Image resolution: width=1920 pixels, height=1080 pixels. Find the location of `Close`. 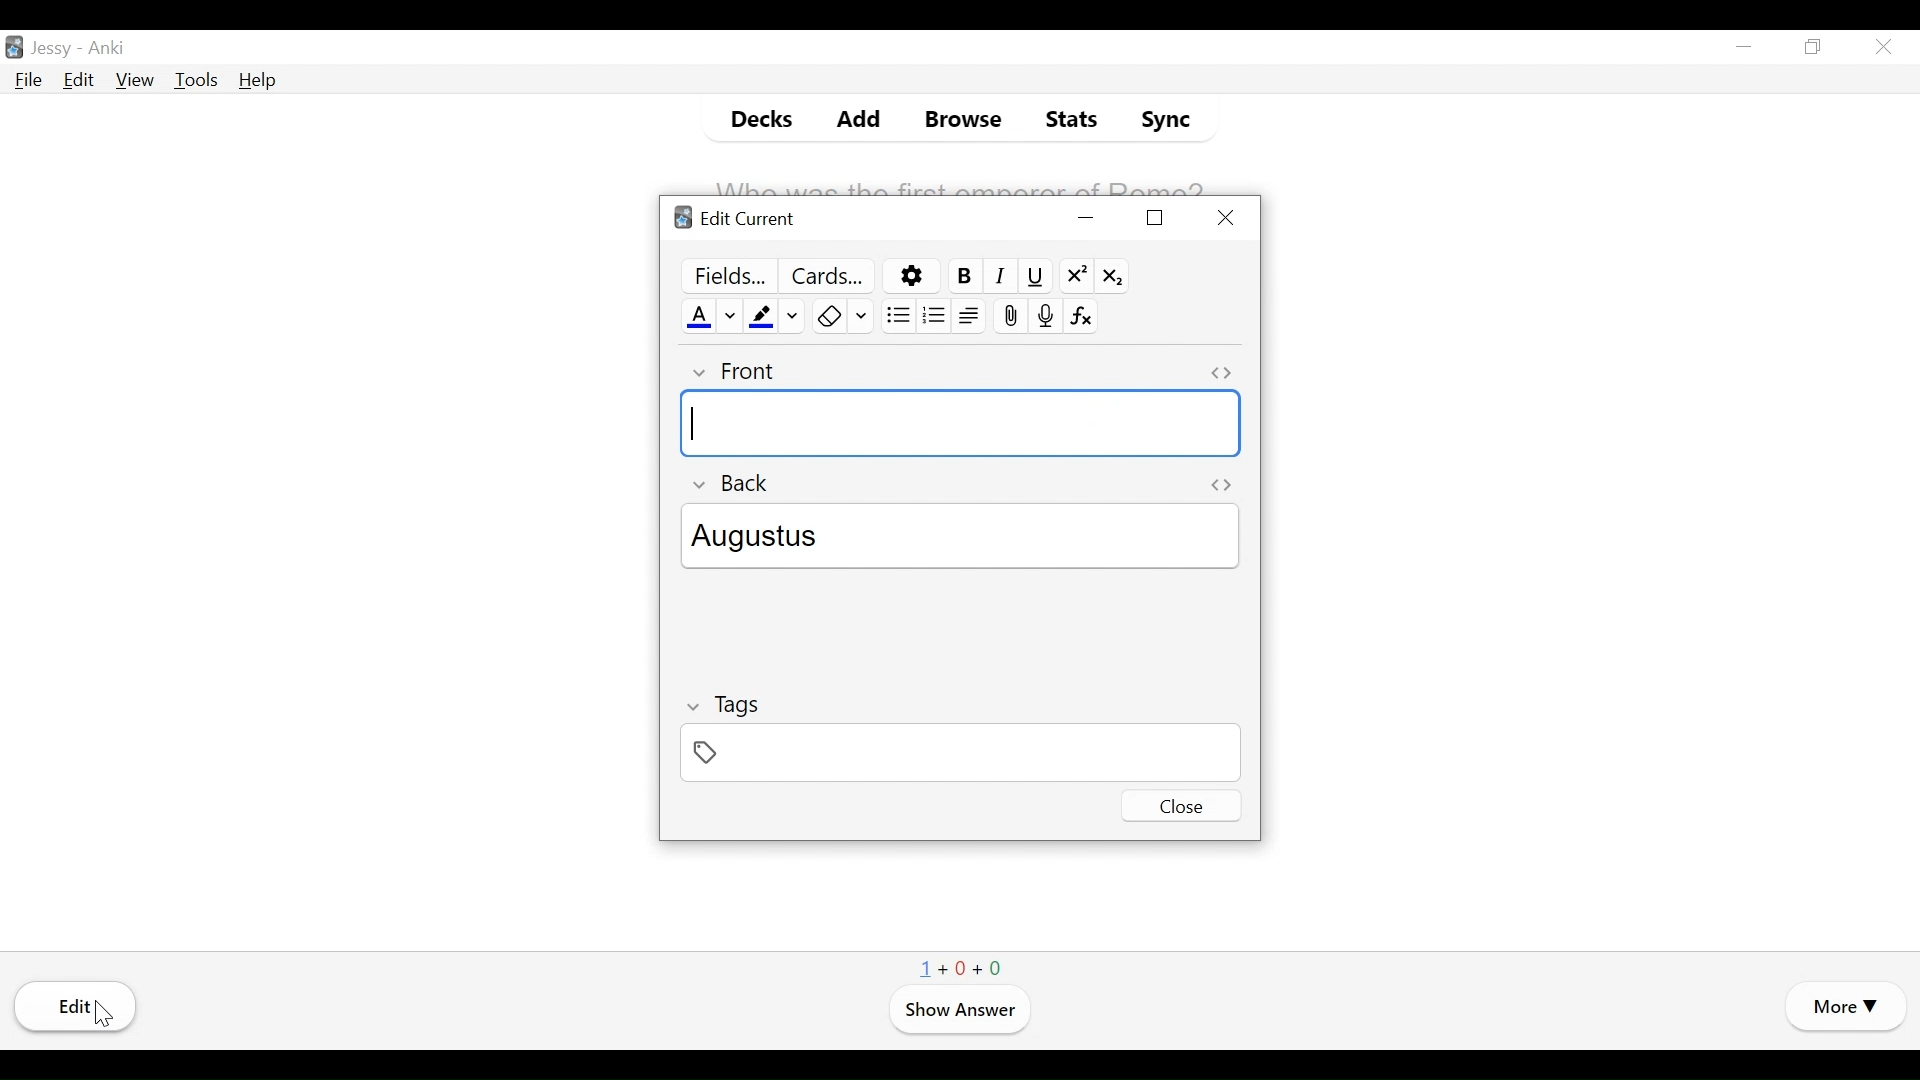

Close is located at coordinates (1225, 218).